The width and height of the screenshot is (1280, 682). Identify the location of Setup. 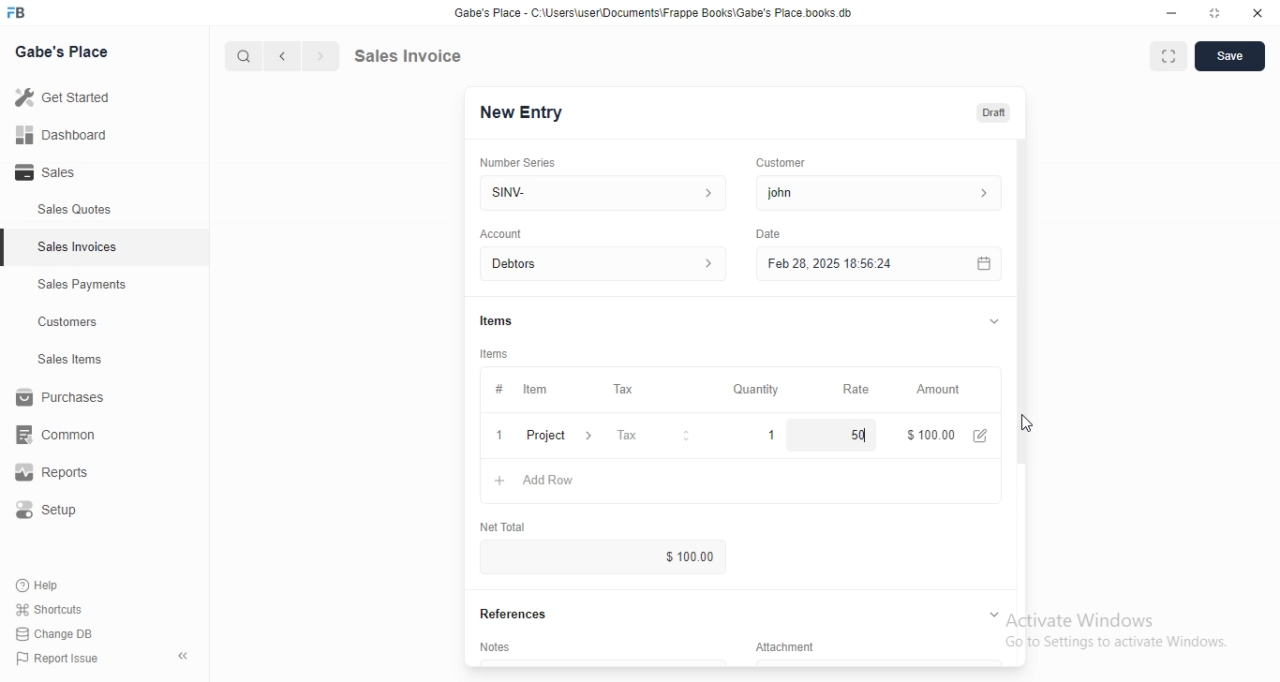
(57, 513).